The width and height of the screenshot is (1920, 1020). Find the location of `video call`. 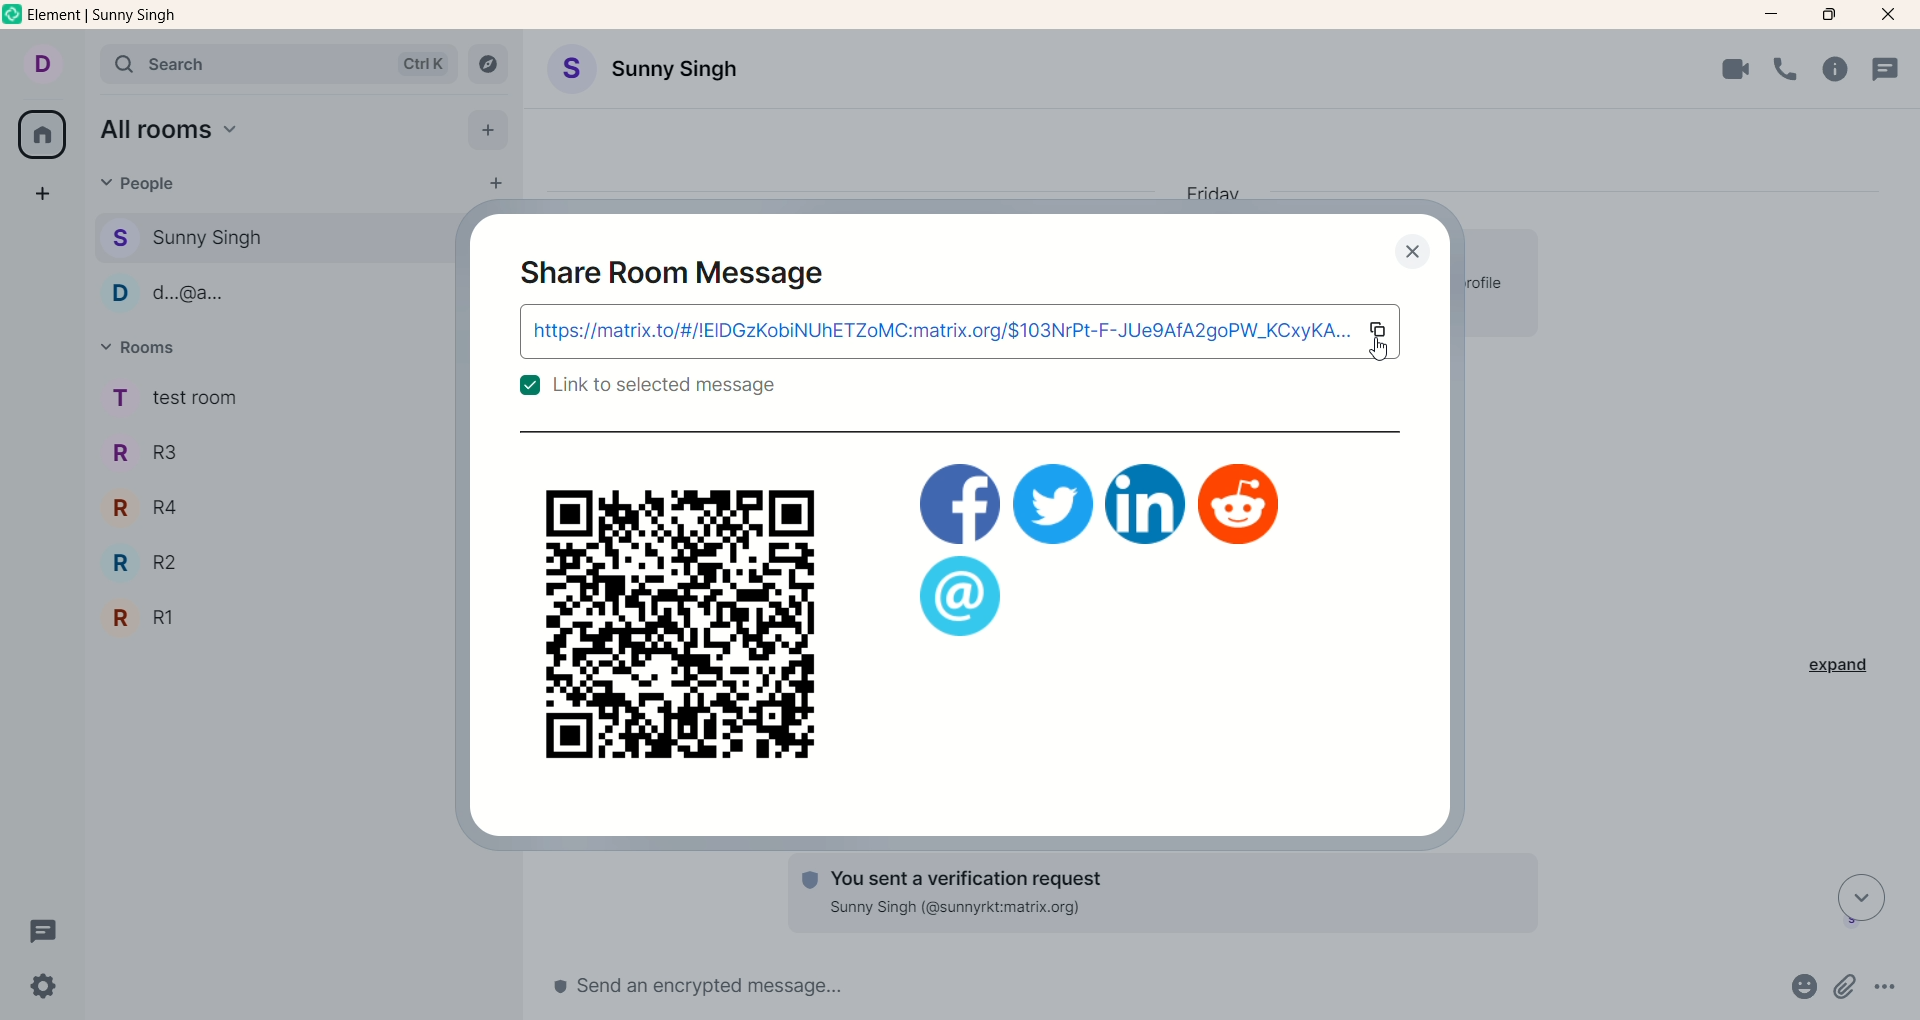

video call is located at coordinates (1733, 70).